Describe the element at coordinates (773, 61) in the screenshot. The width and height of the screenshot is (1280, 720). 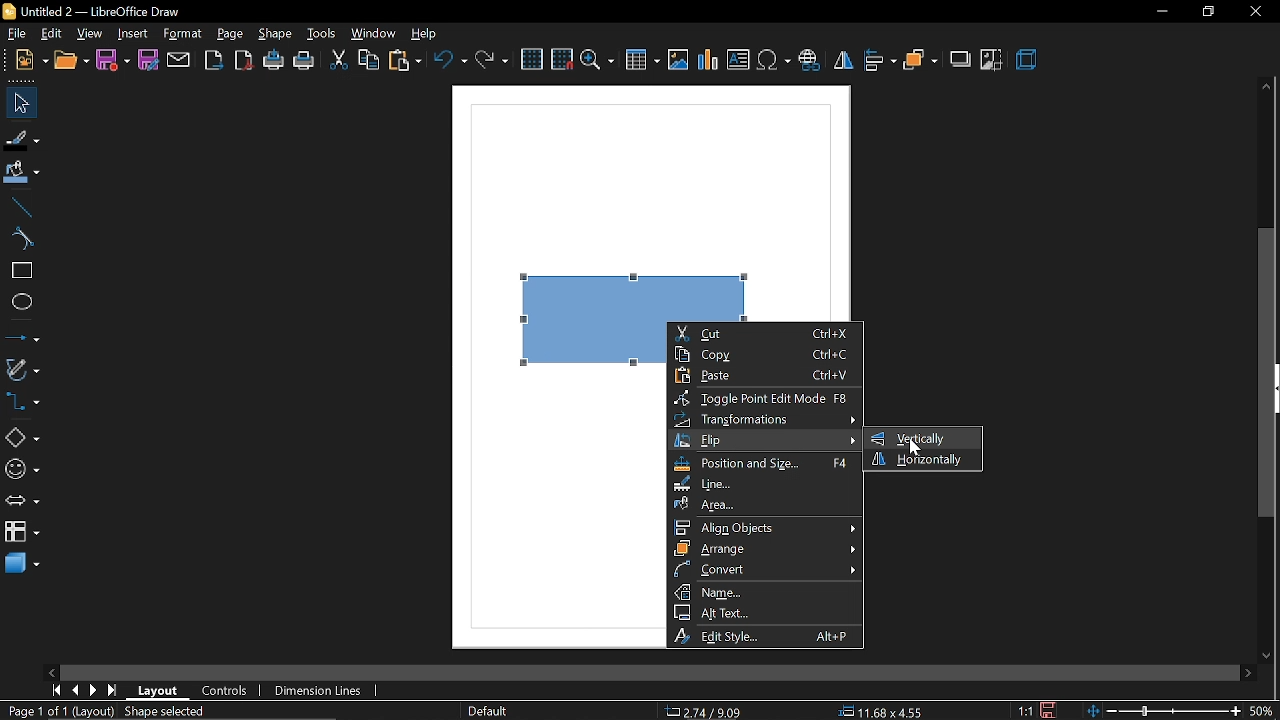
I see `insert symbol` at that location.